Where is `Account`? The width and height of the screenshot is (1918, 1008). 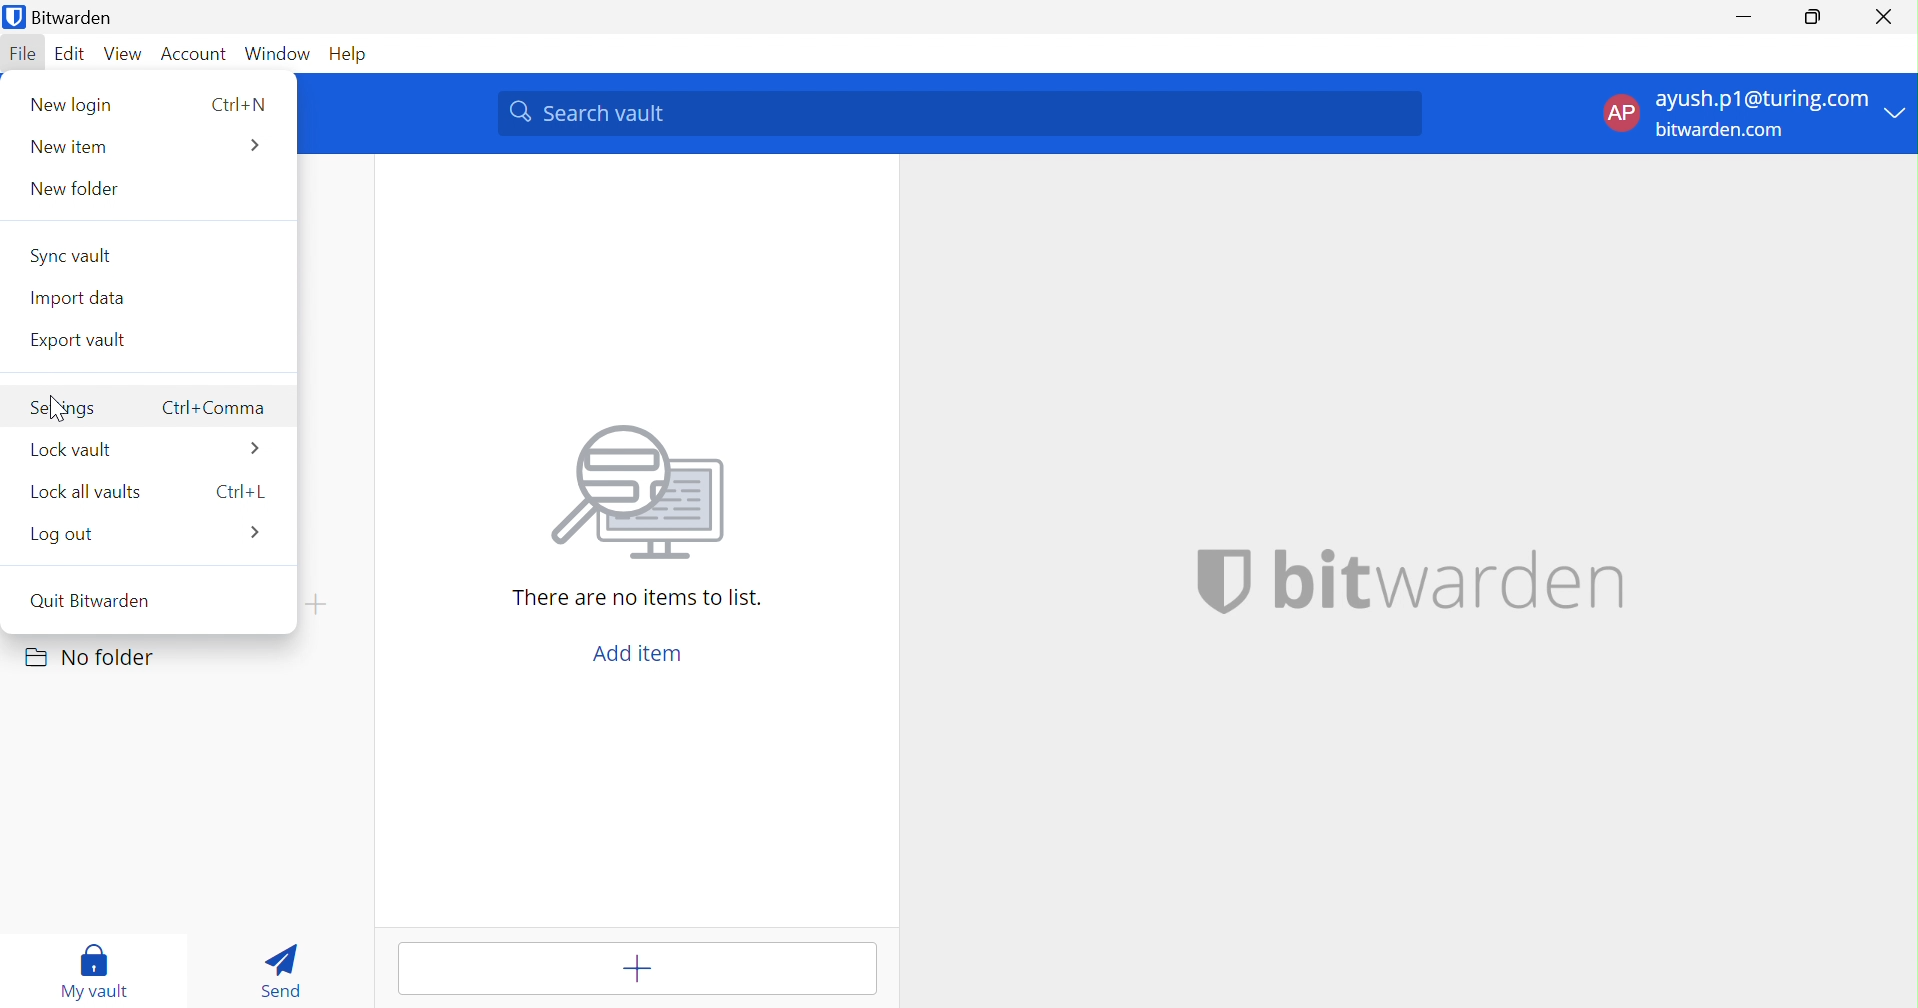 Account is located at coordinates (195, 55).